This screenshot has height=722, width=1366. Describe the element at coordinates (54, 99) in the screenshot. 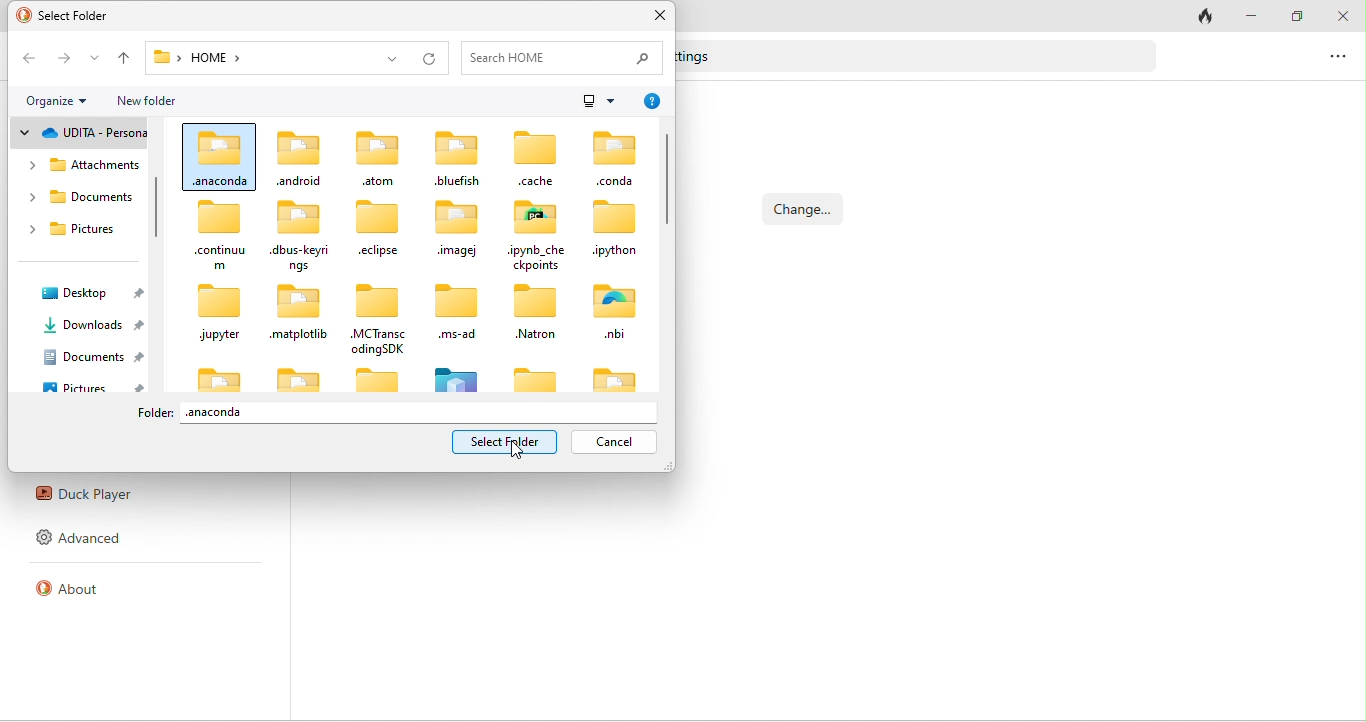

I see `organize` at that location.